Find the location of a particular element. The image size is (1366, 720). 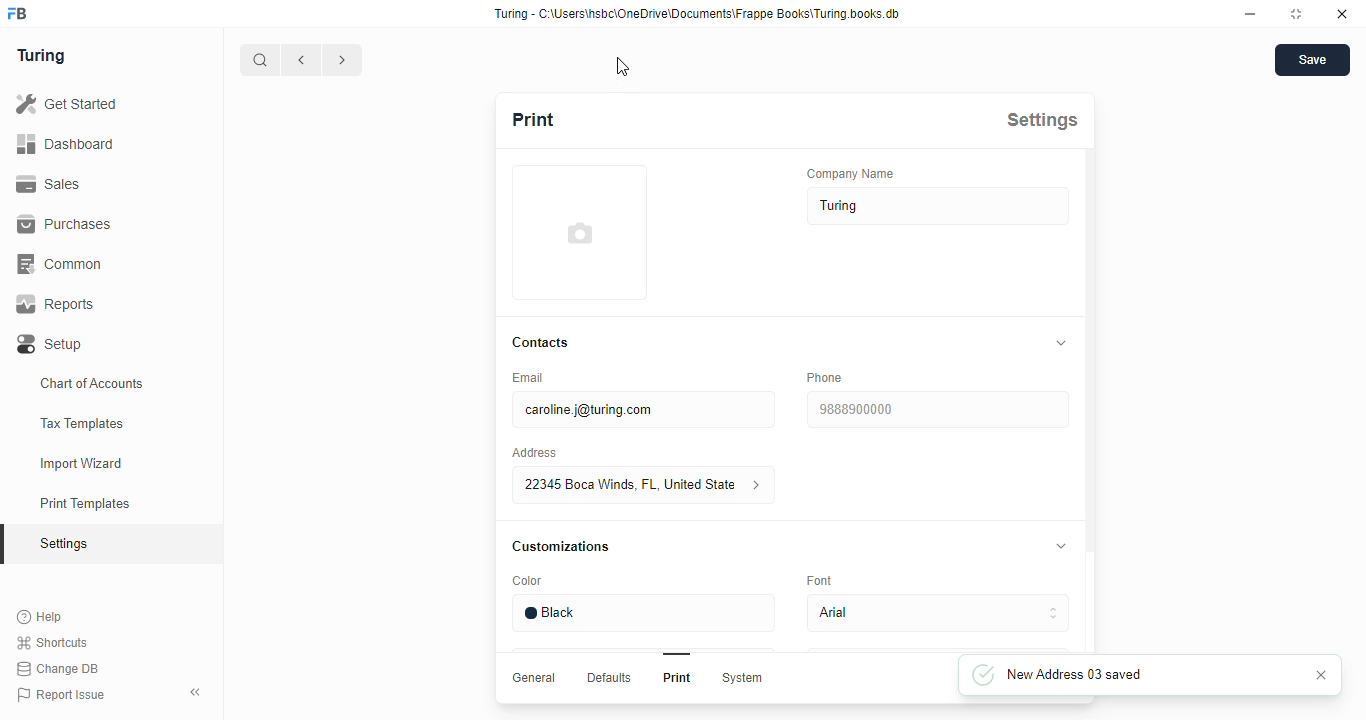

turing is located at coordinates (40, 55).